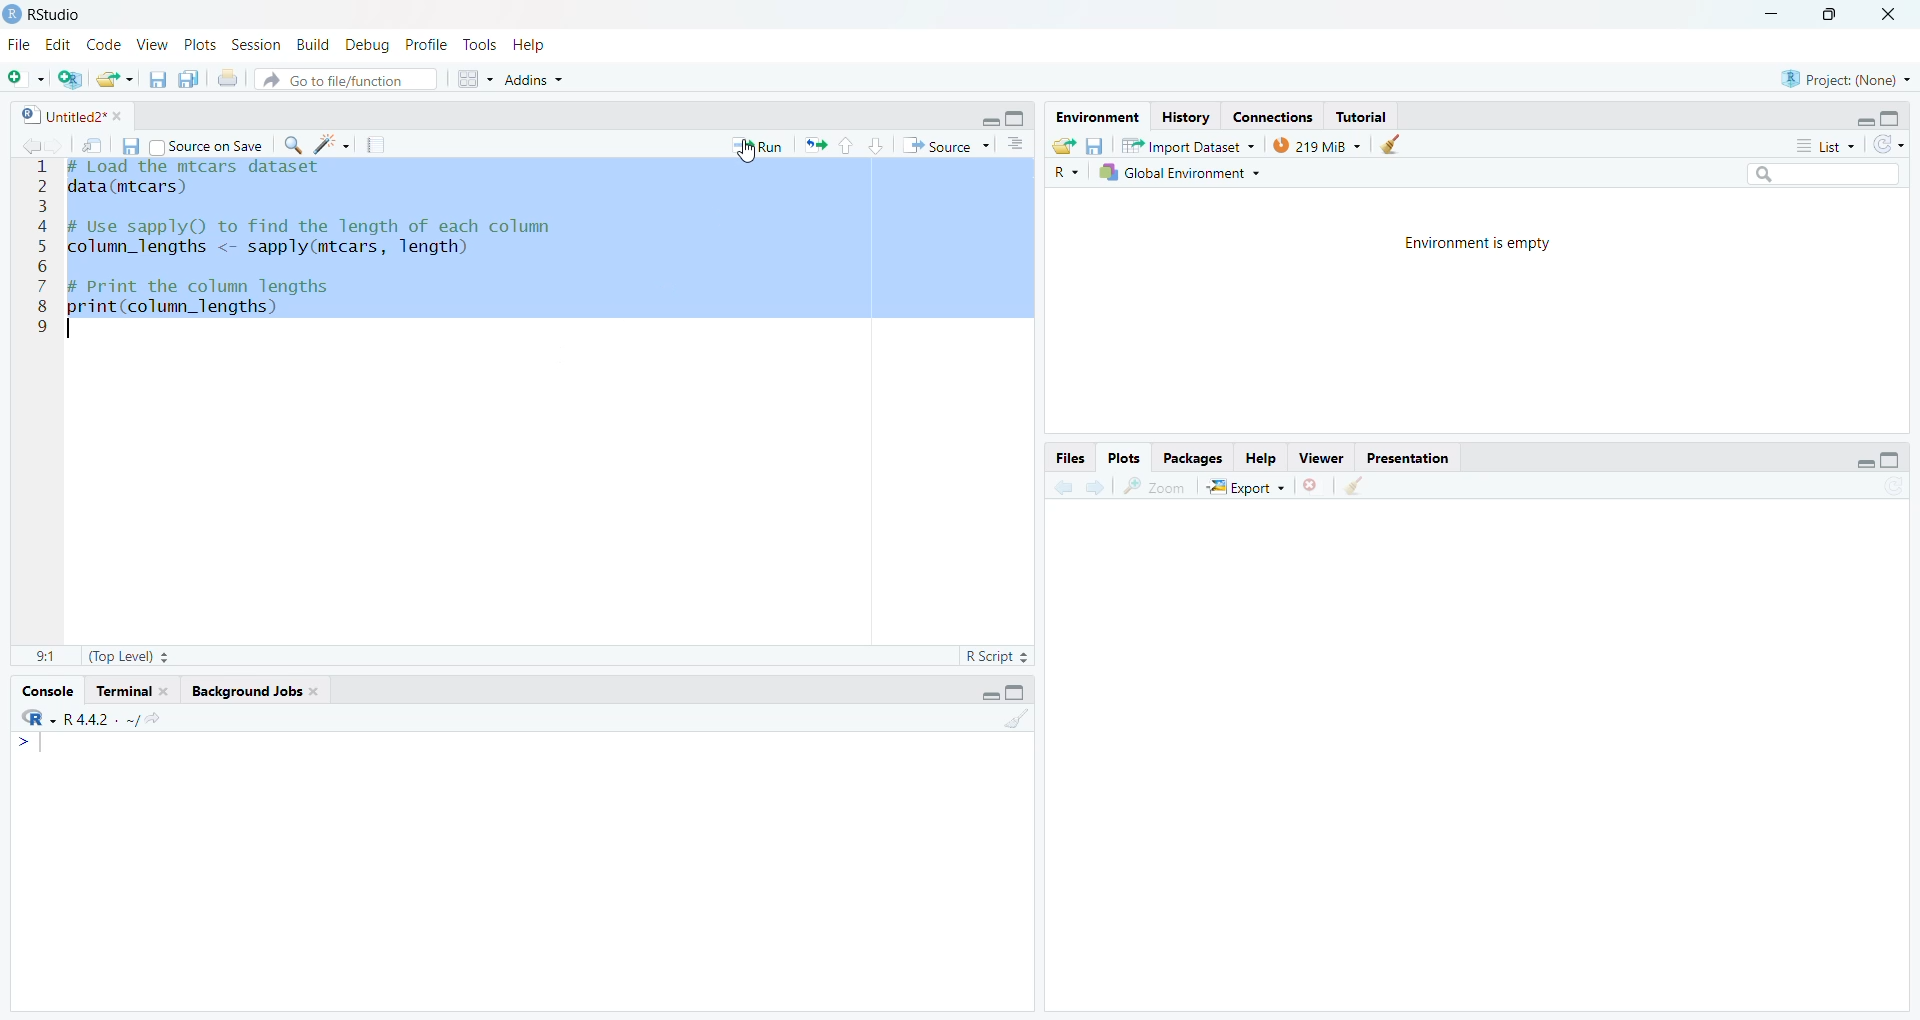  I want to click on Create Project, so click(69, 79).